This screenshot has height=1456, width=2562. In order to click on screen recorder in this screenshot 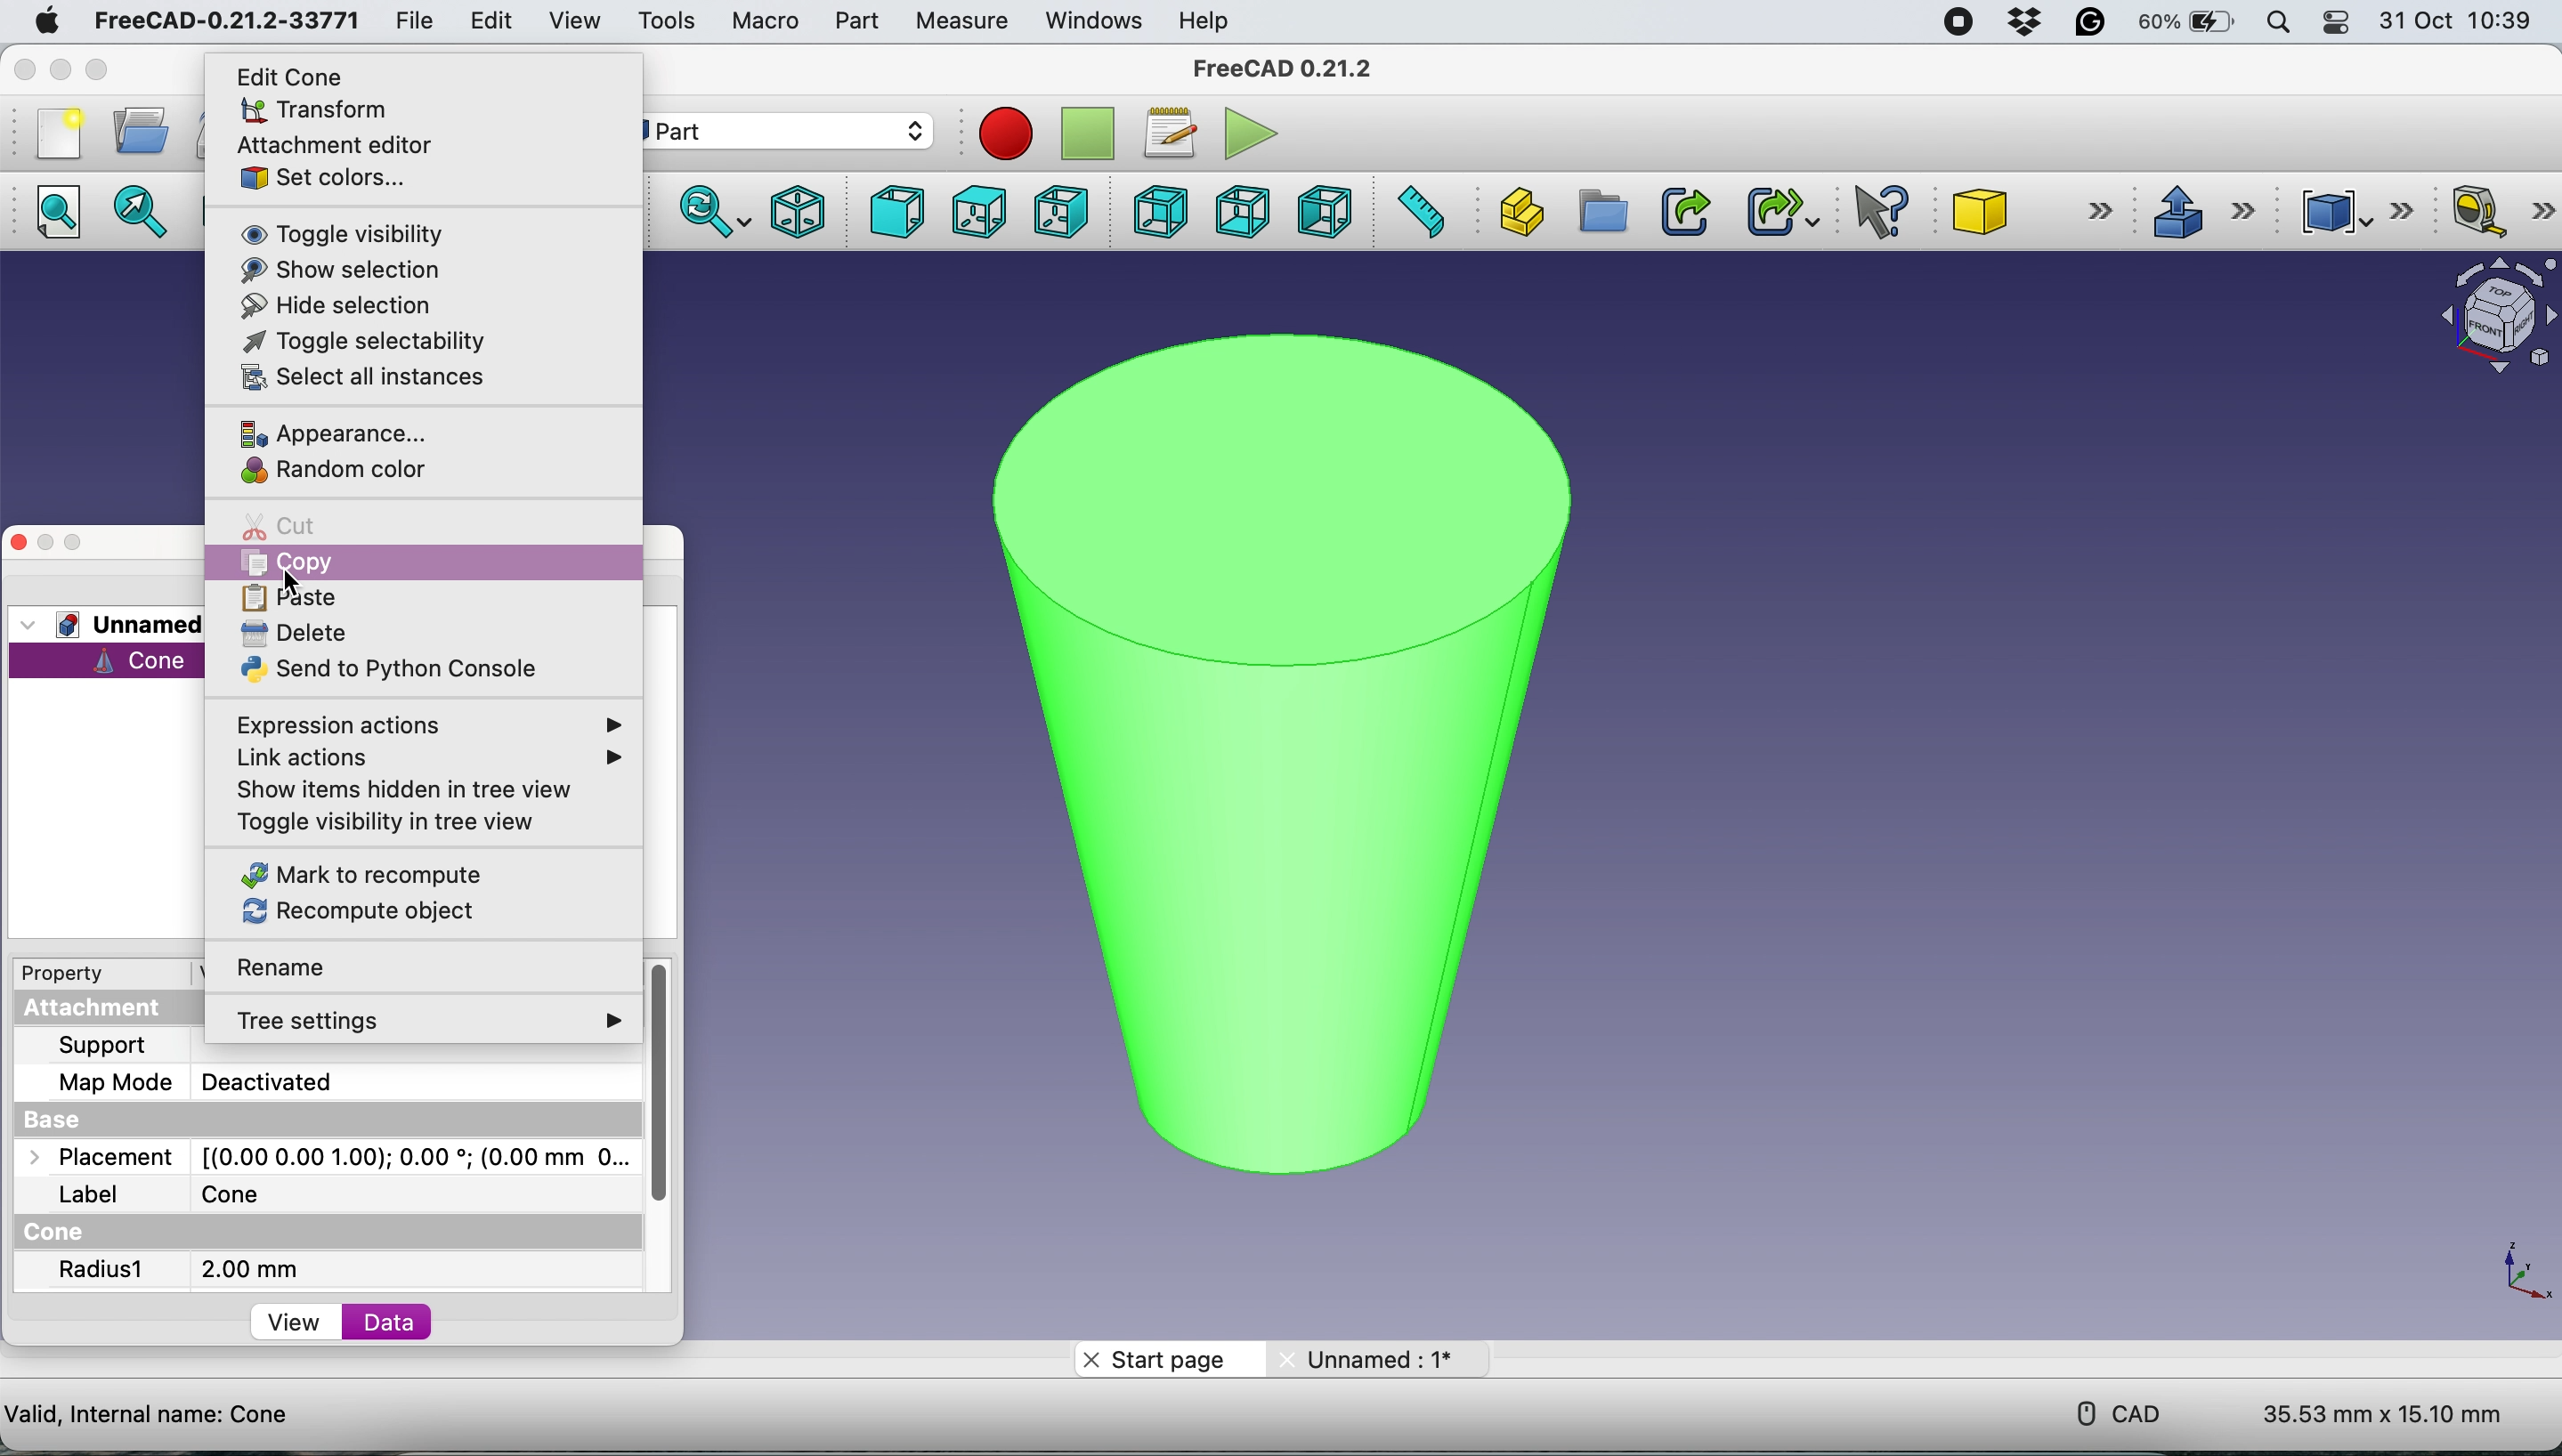, I will do `click(1951, 21)`.